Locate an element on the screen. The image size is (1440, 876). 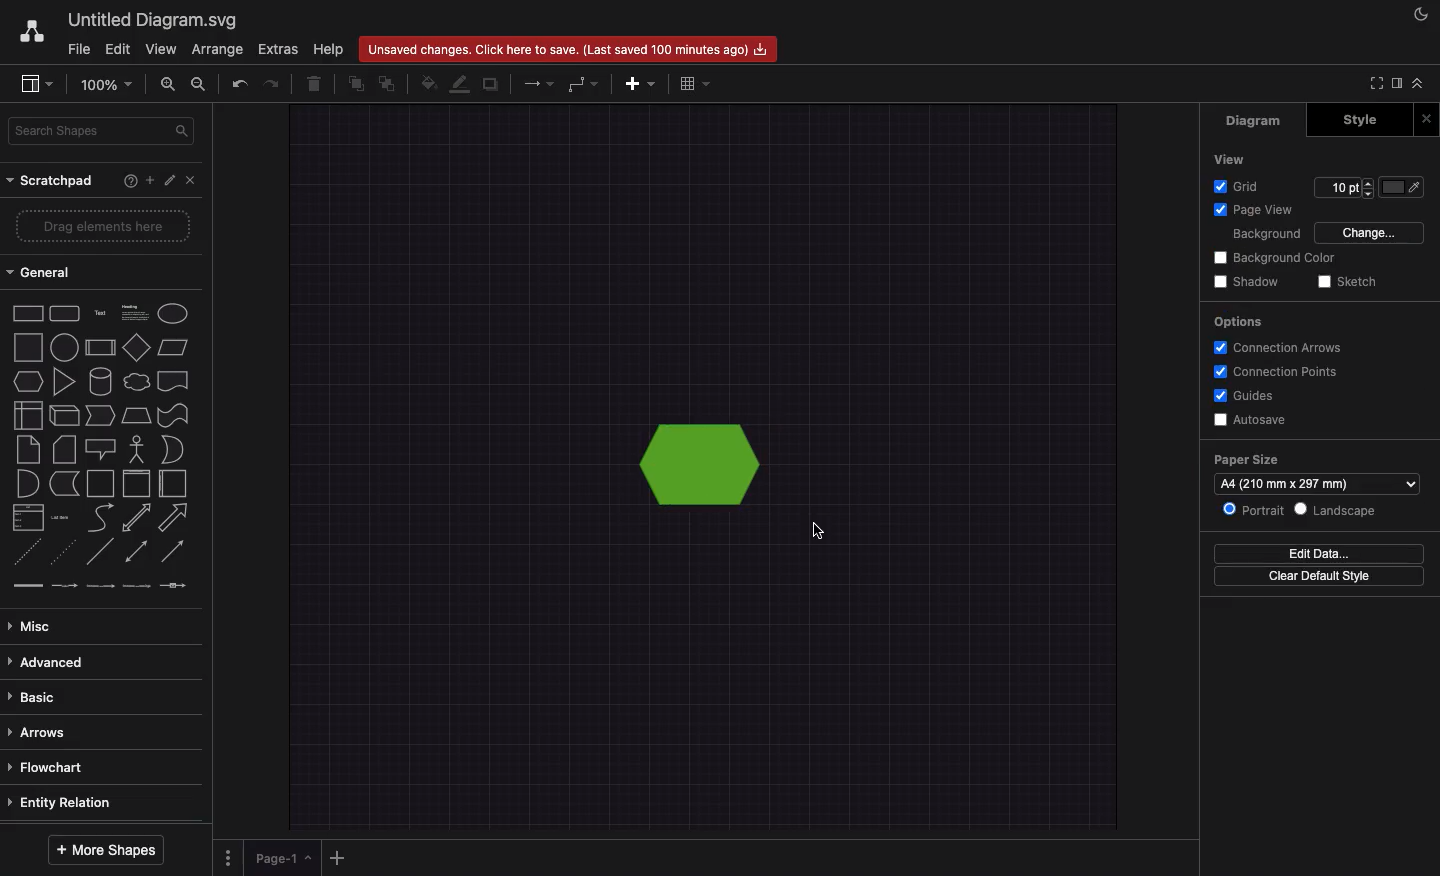
Close is located at coordinates (1426, 118).